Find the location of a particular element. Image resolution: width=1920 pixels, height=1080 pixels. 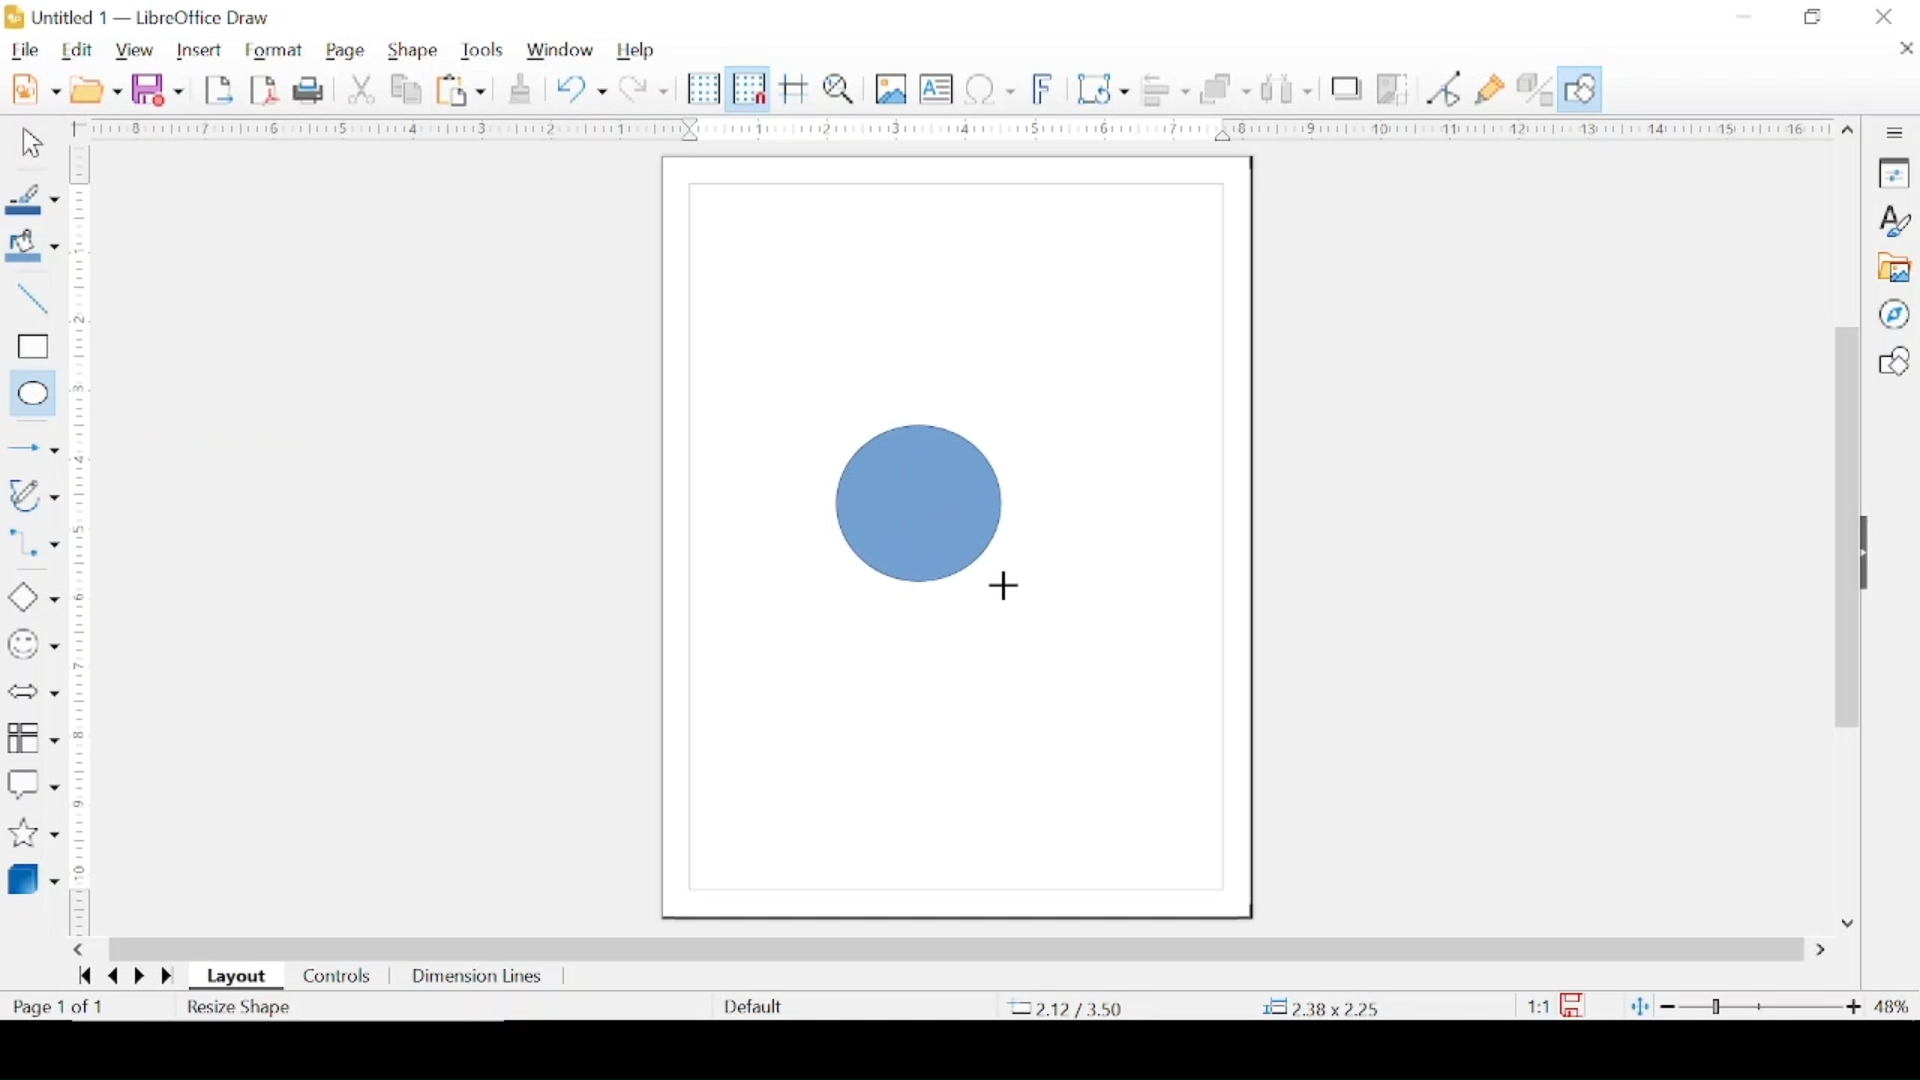

styles is located at coordinates (1896, 220).